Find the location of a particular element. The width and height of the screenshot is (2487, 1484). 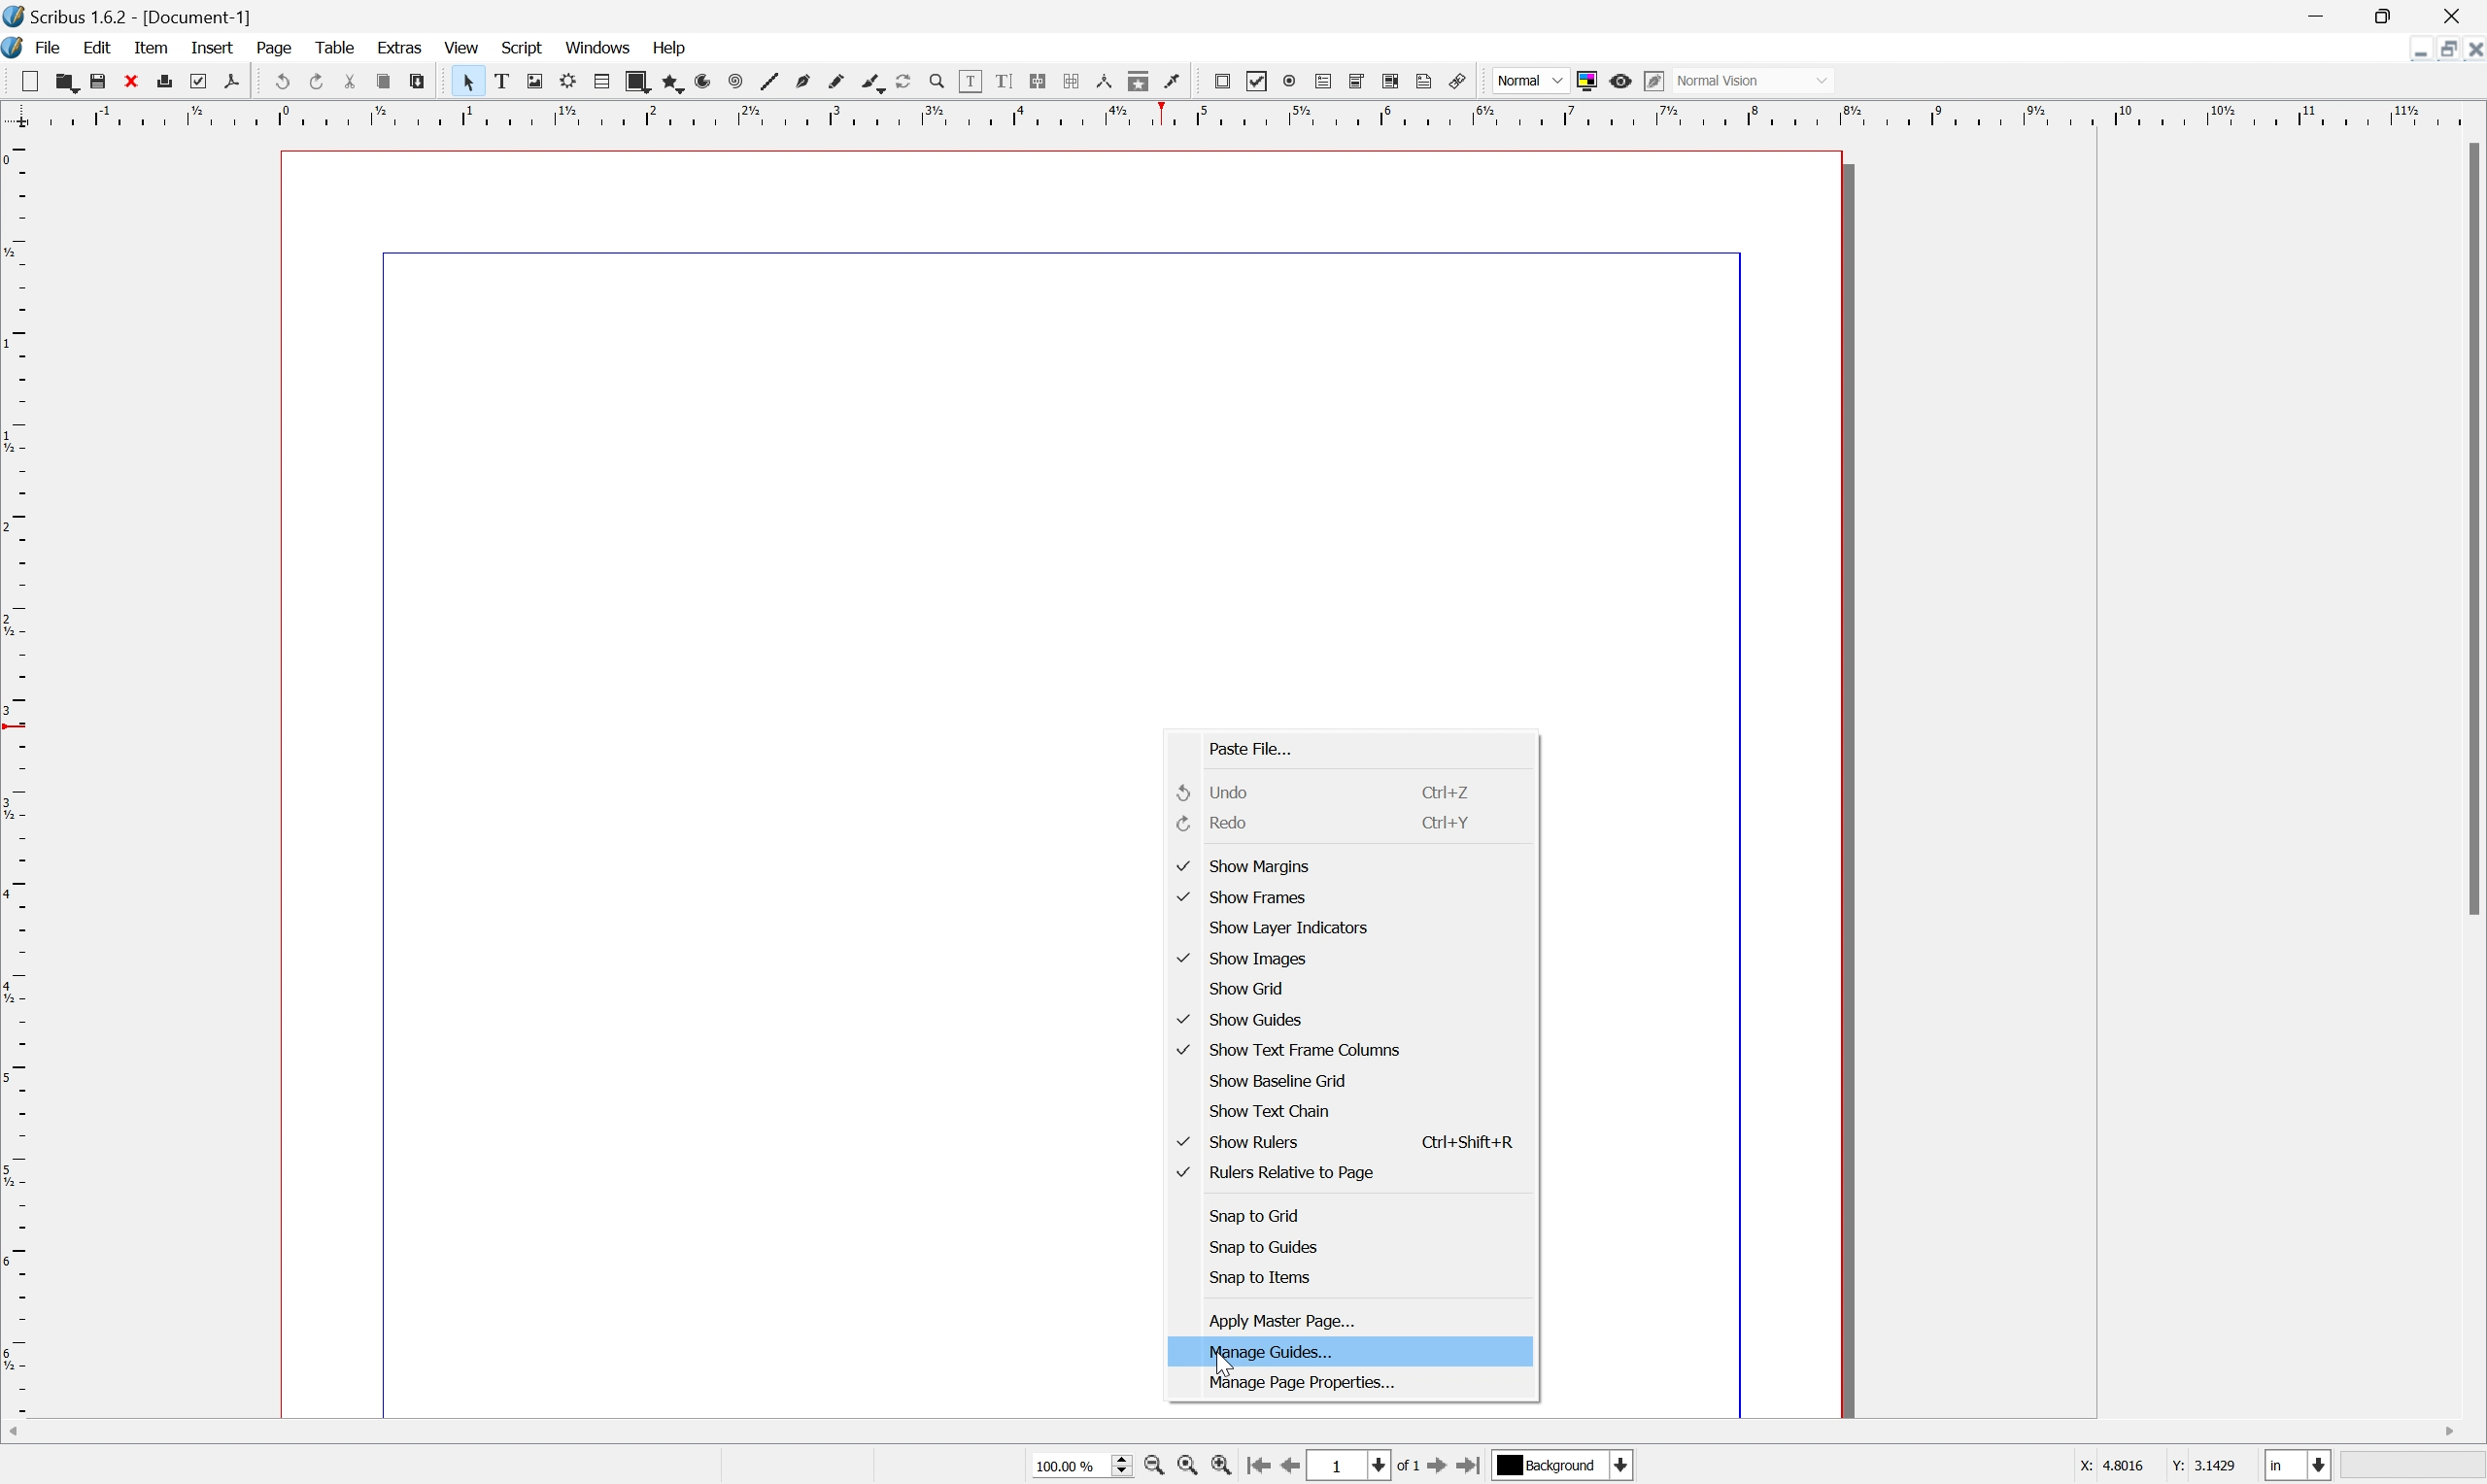

table is located at coordinates (602, 83).